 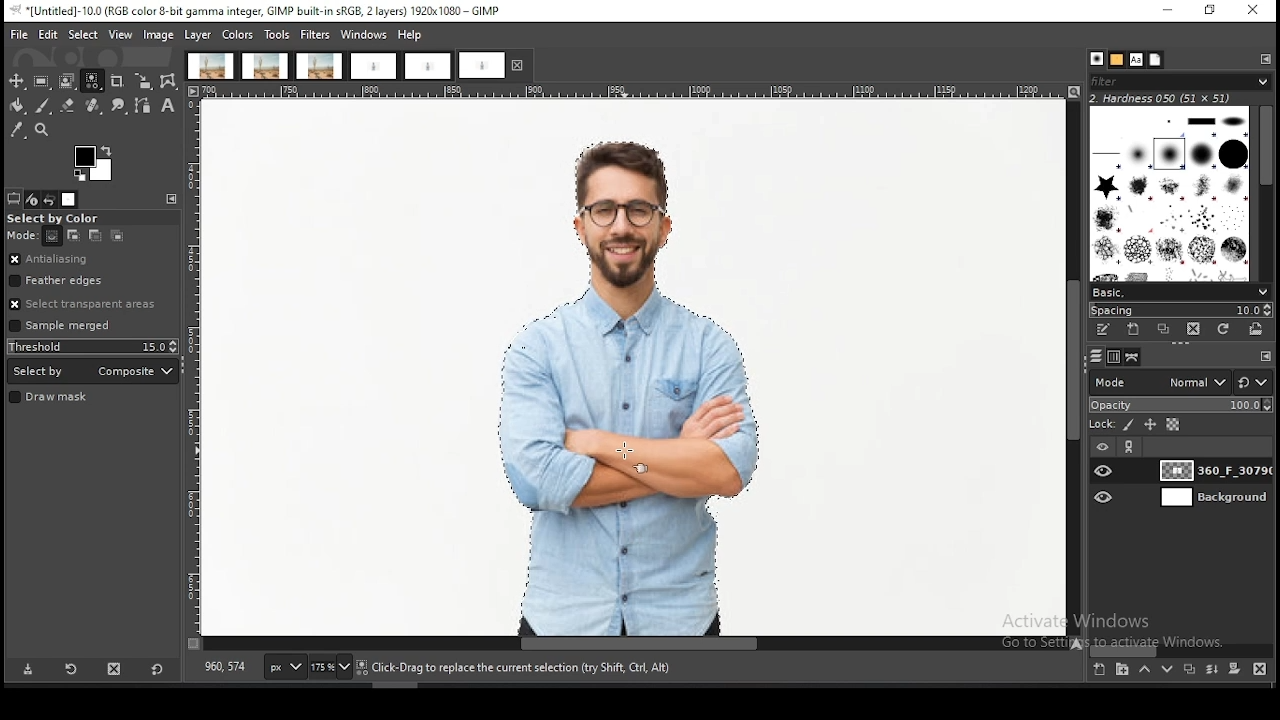 What do you see at coordinates (1096, 357) in the screenshot?
I see `layers` at bounding box center [1096, 357].